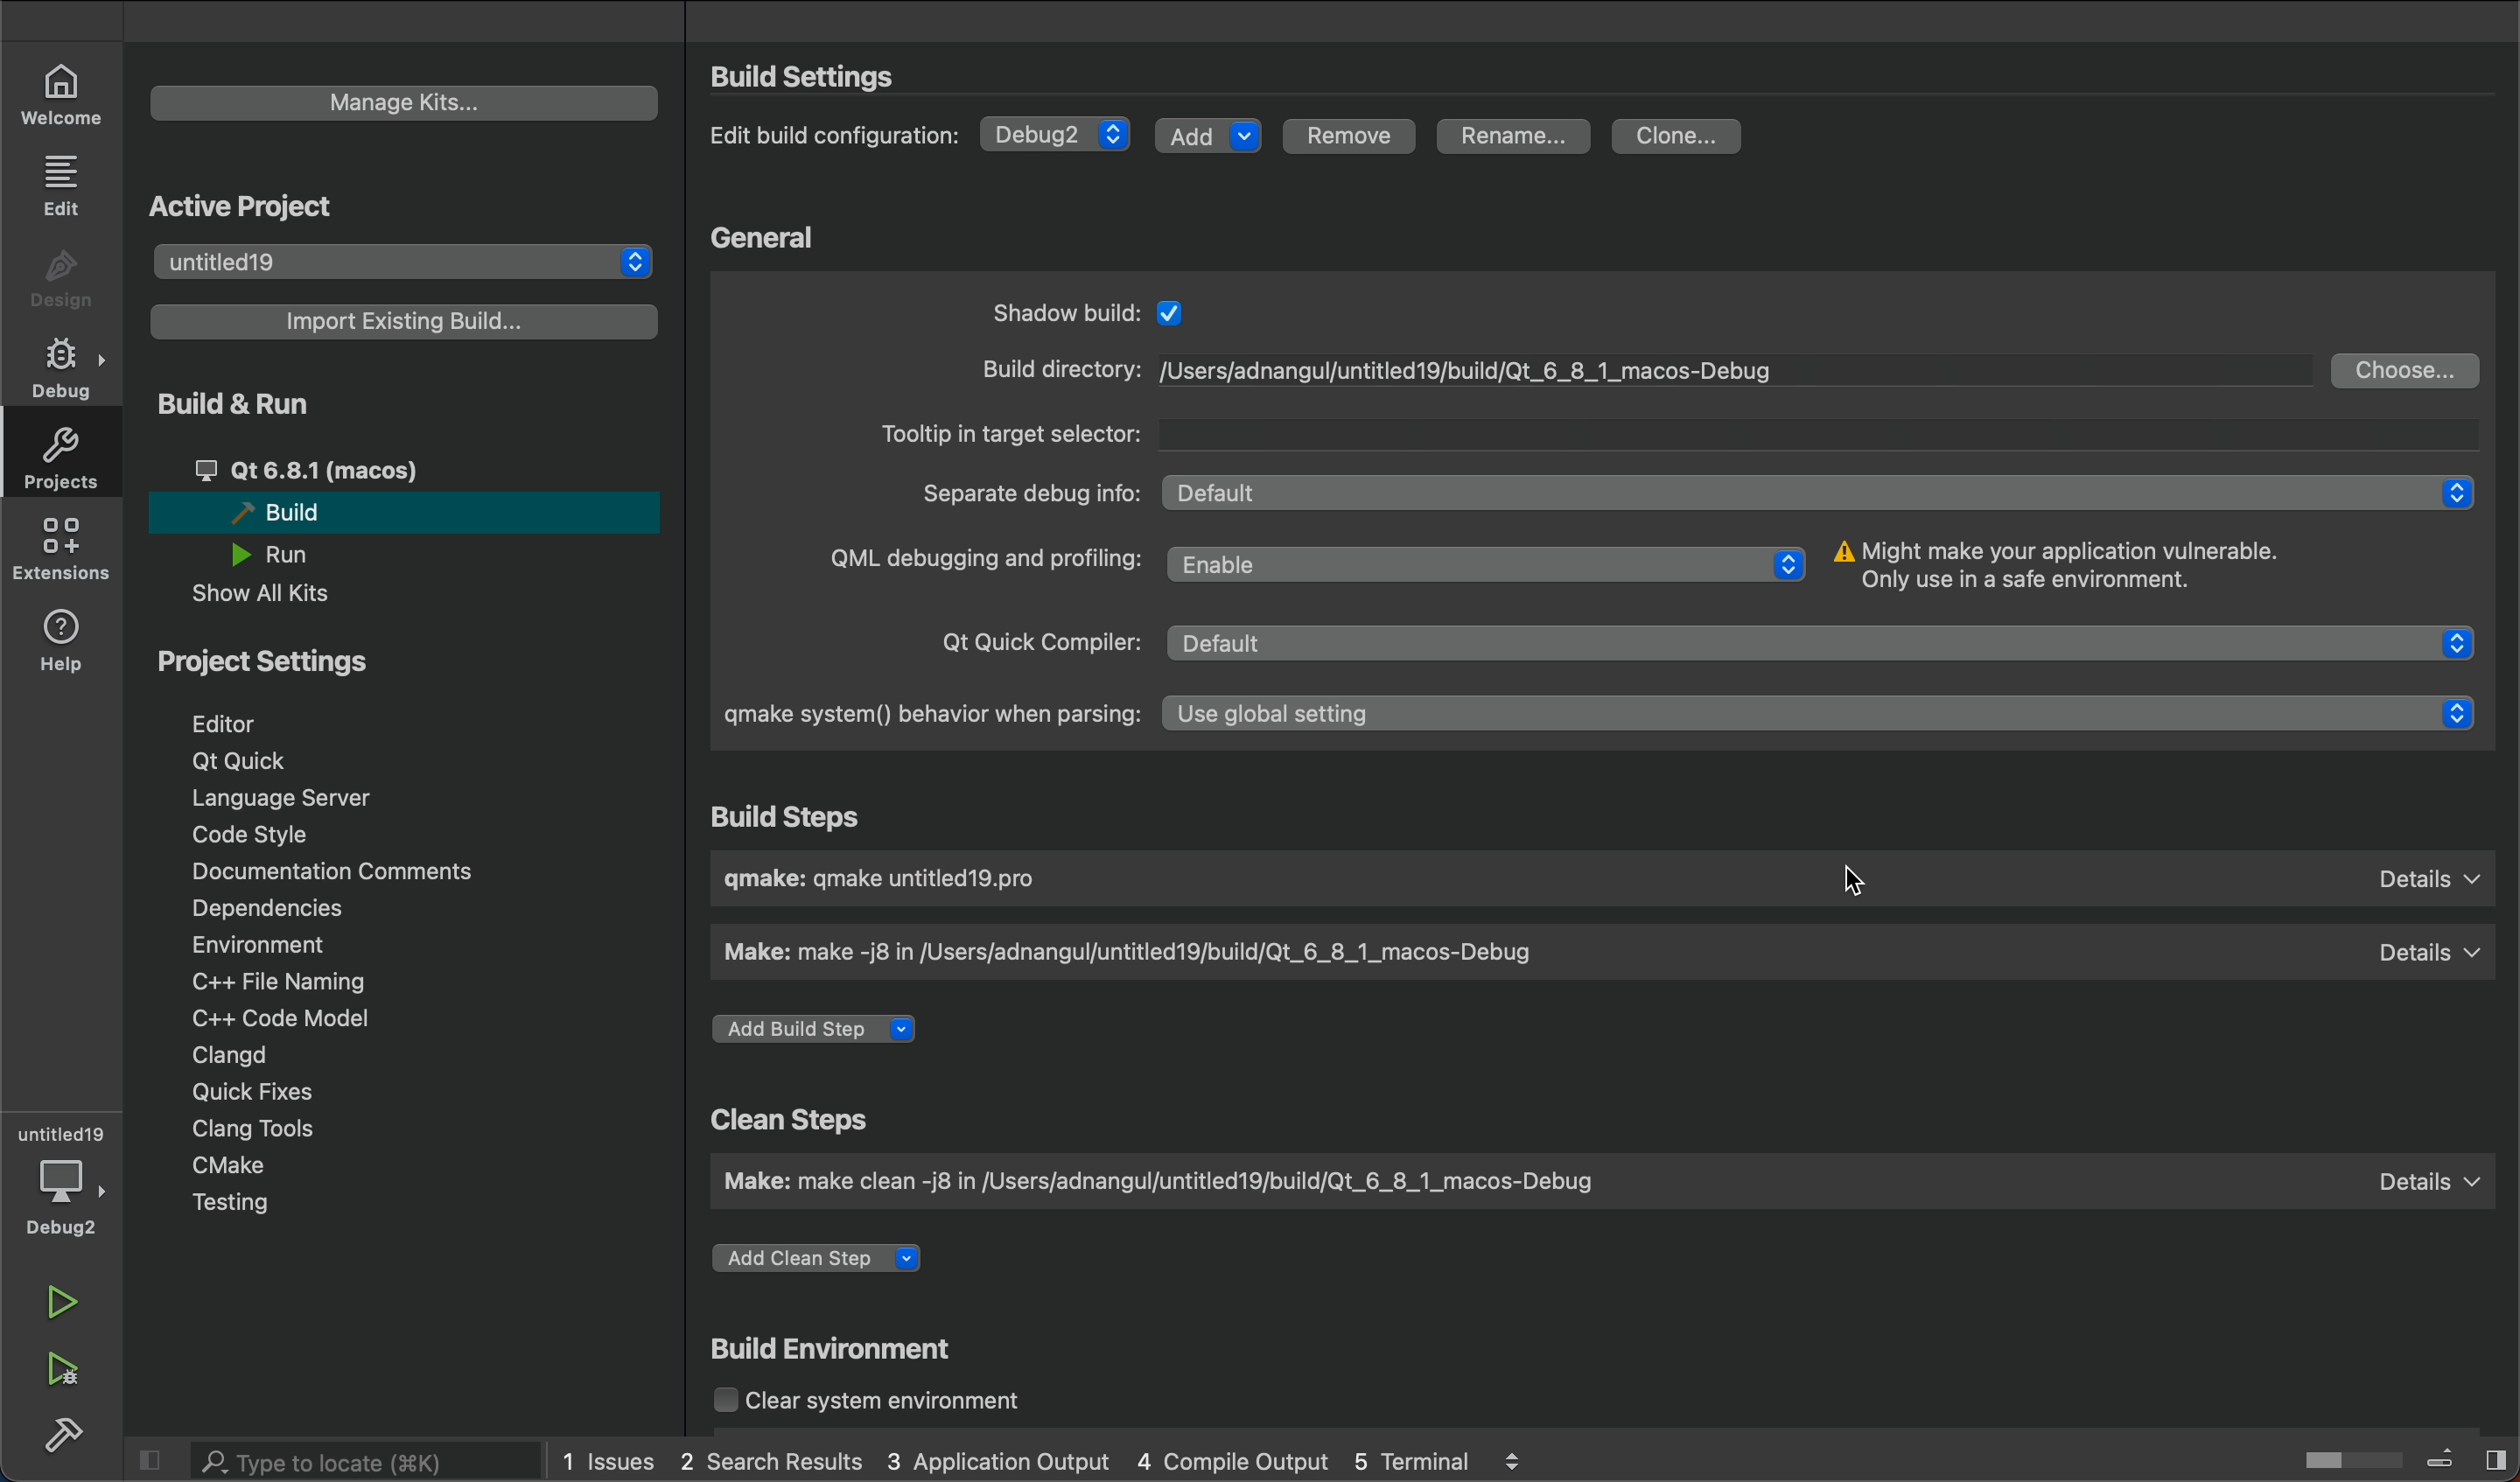  Describe the element at coordinates (1848, 882) in the screenshot. I see `cursor` at that location.